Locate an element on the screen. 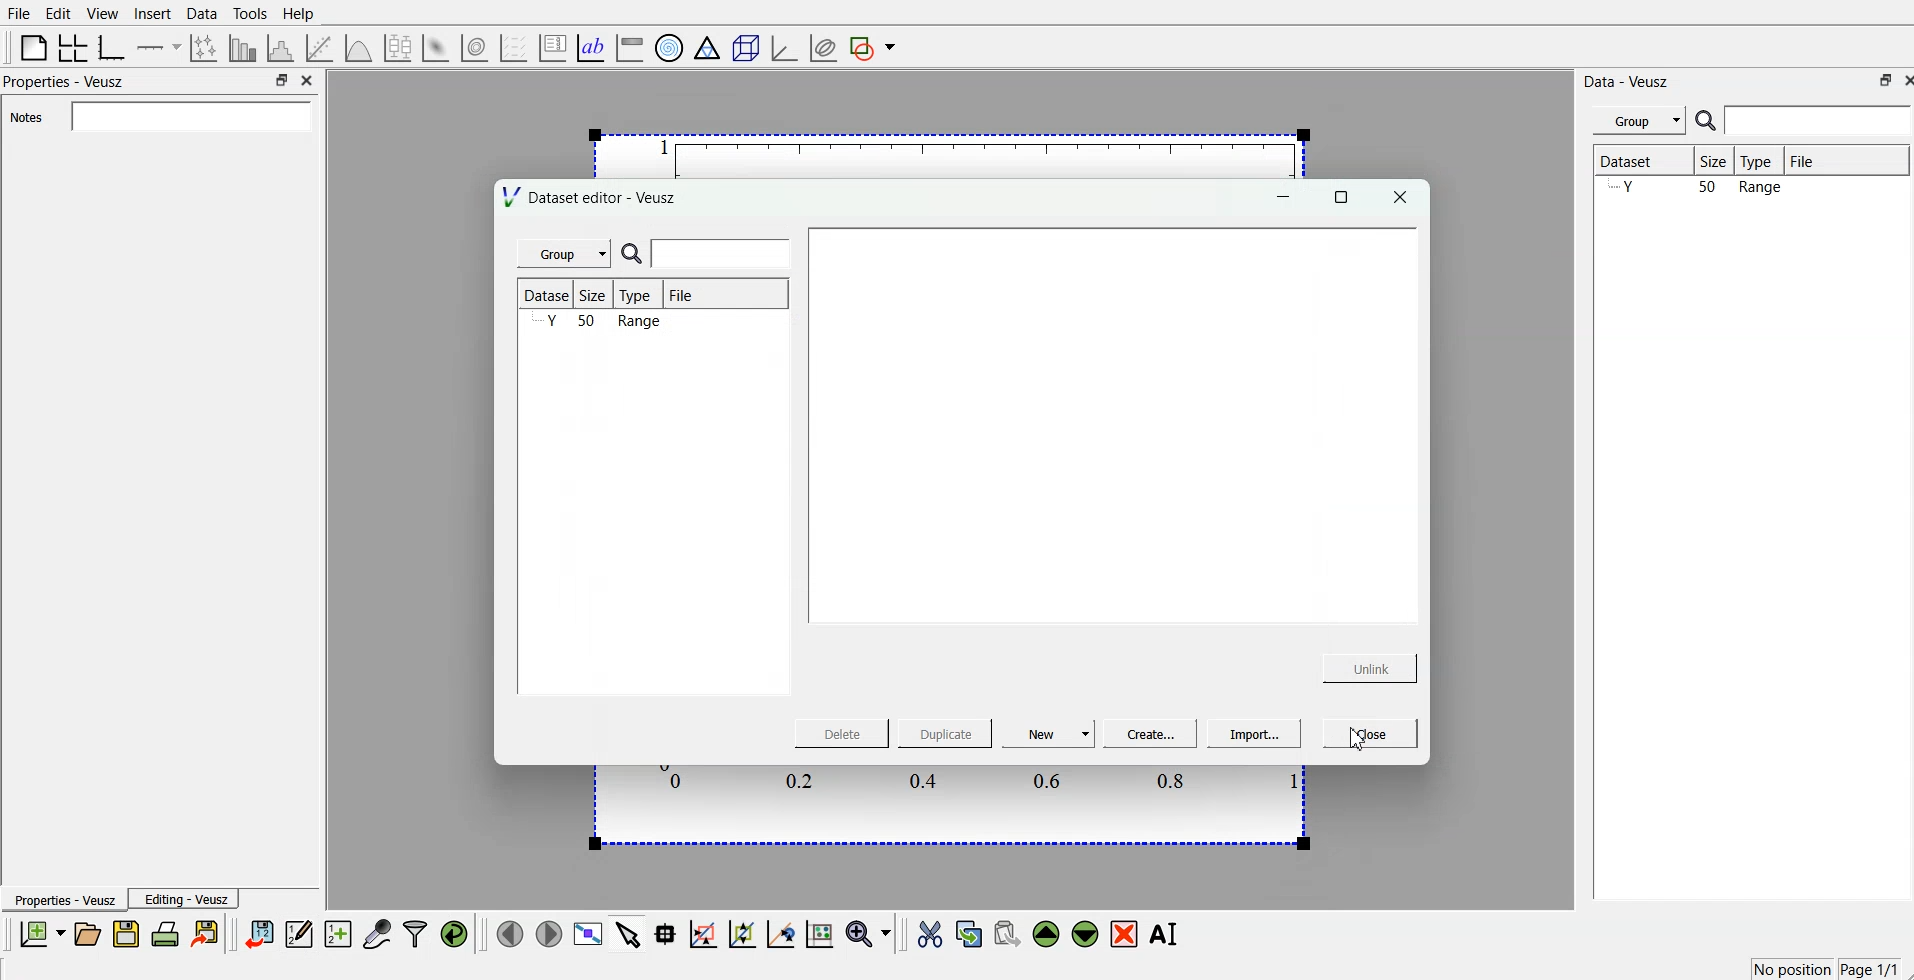 This screenshot has height=980, width=1914. create new datasets is located at coordinates (339, 935).